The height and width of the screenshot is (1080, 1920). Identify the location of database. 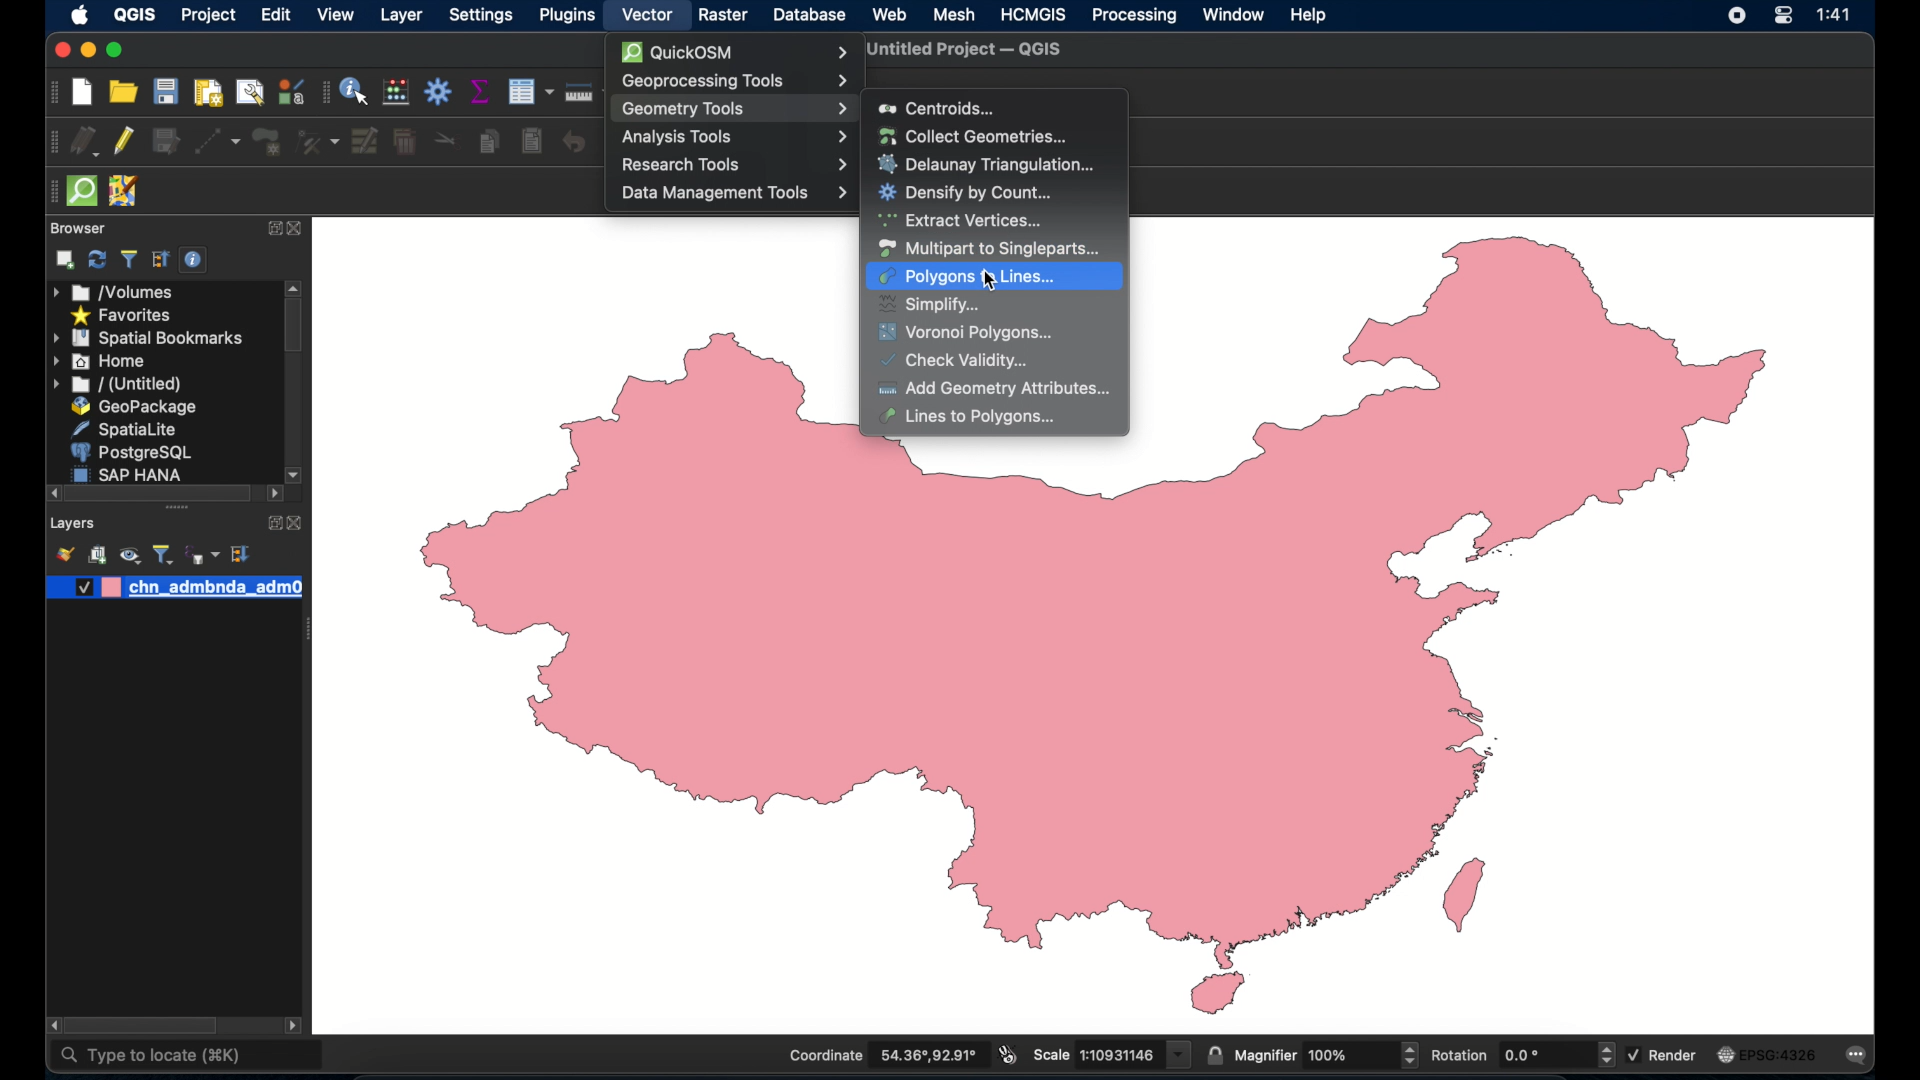
(809, 14).